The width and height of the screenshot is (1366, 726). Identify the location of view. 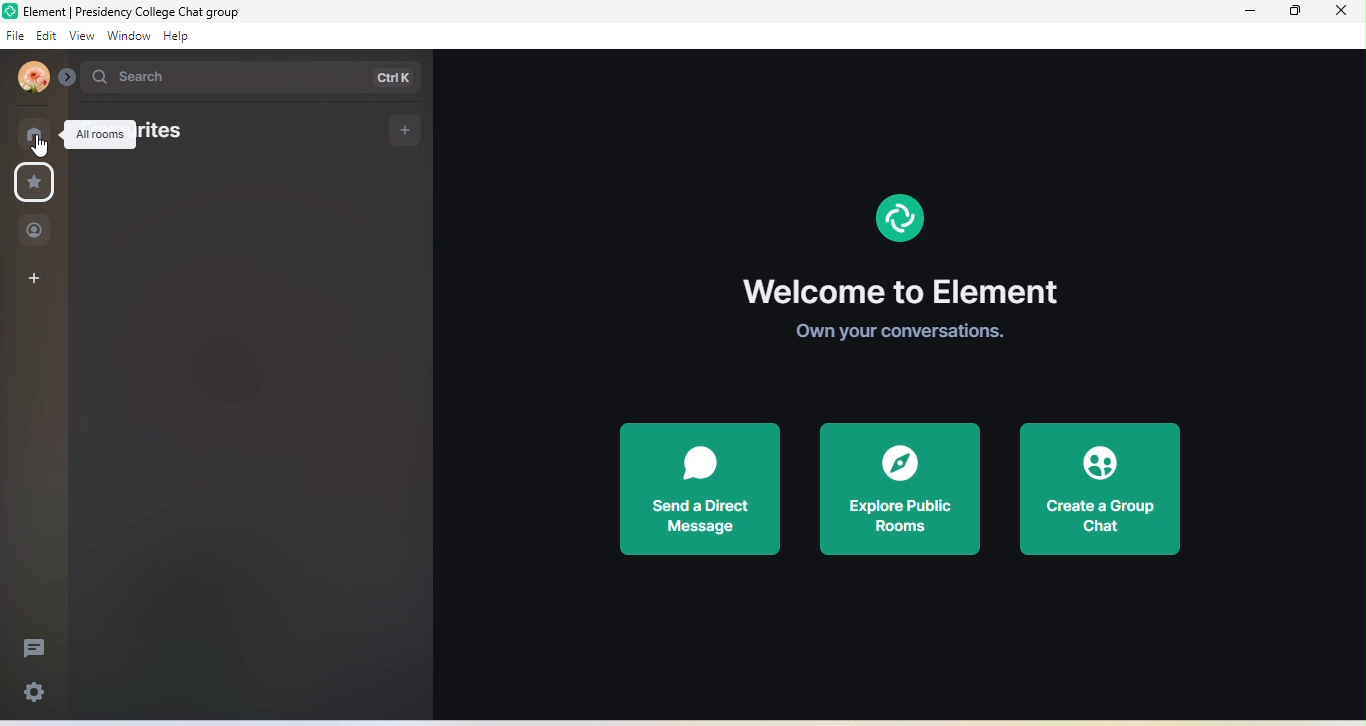
(82, 38).